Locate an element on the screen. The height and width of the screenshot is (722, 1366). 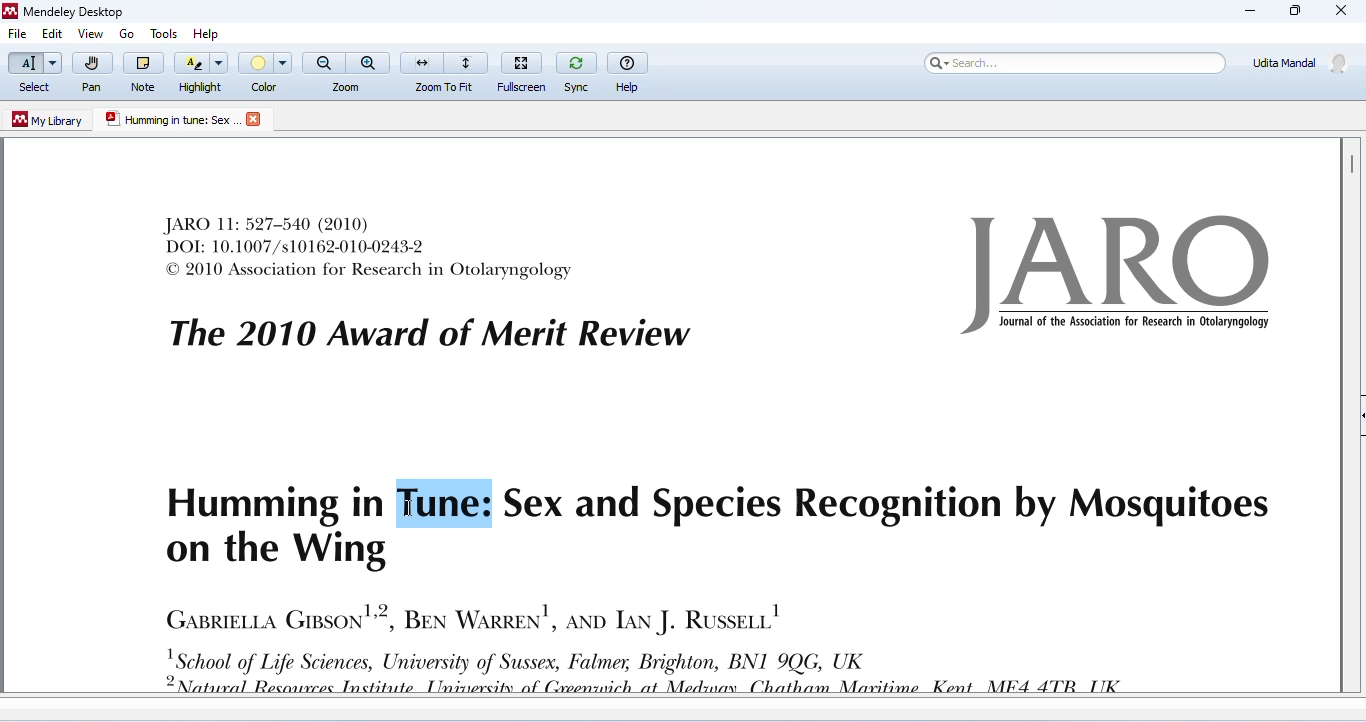
tools is located at coordinates (161, 30).